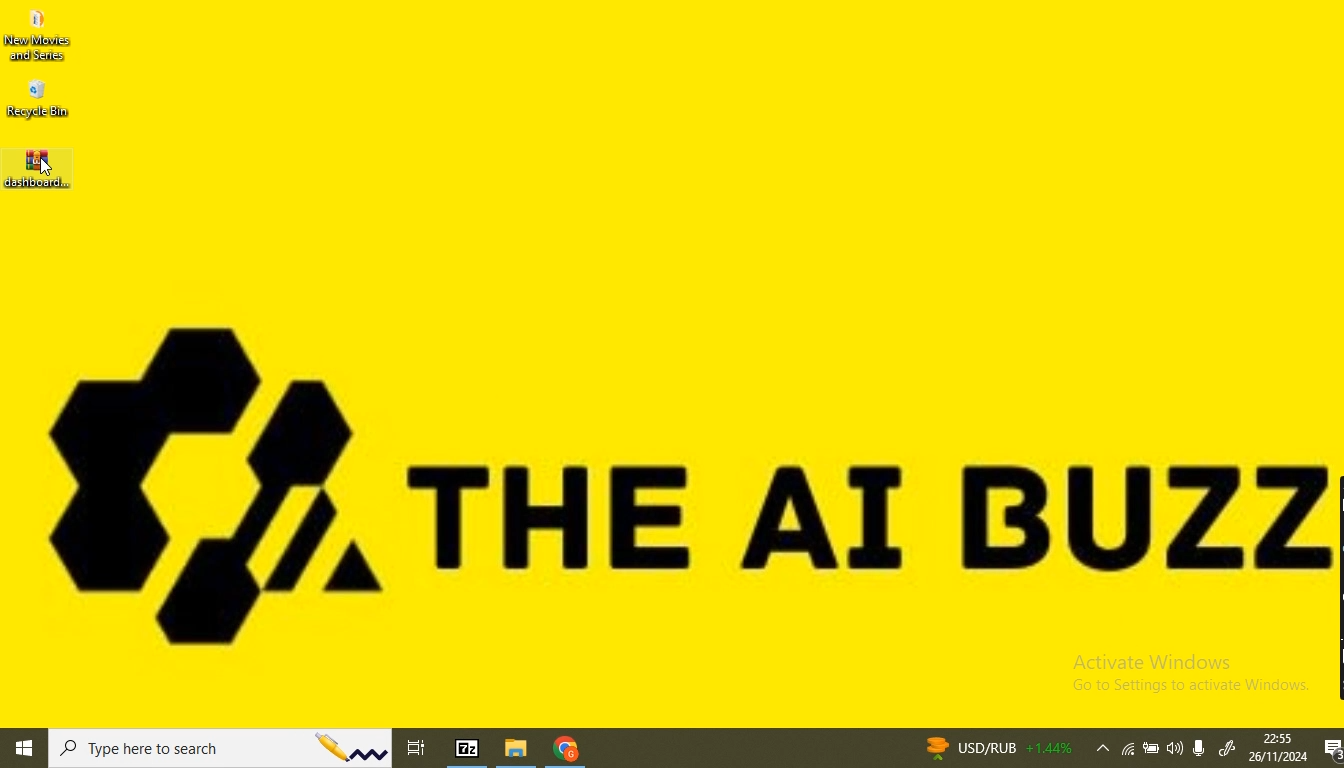  I want to click on Pointer, so click(44, 167).